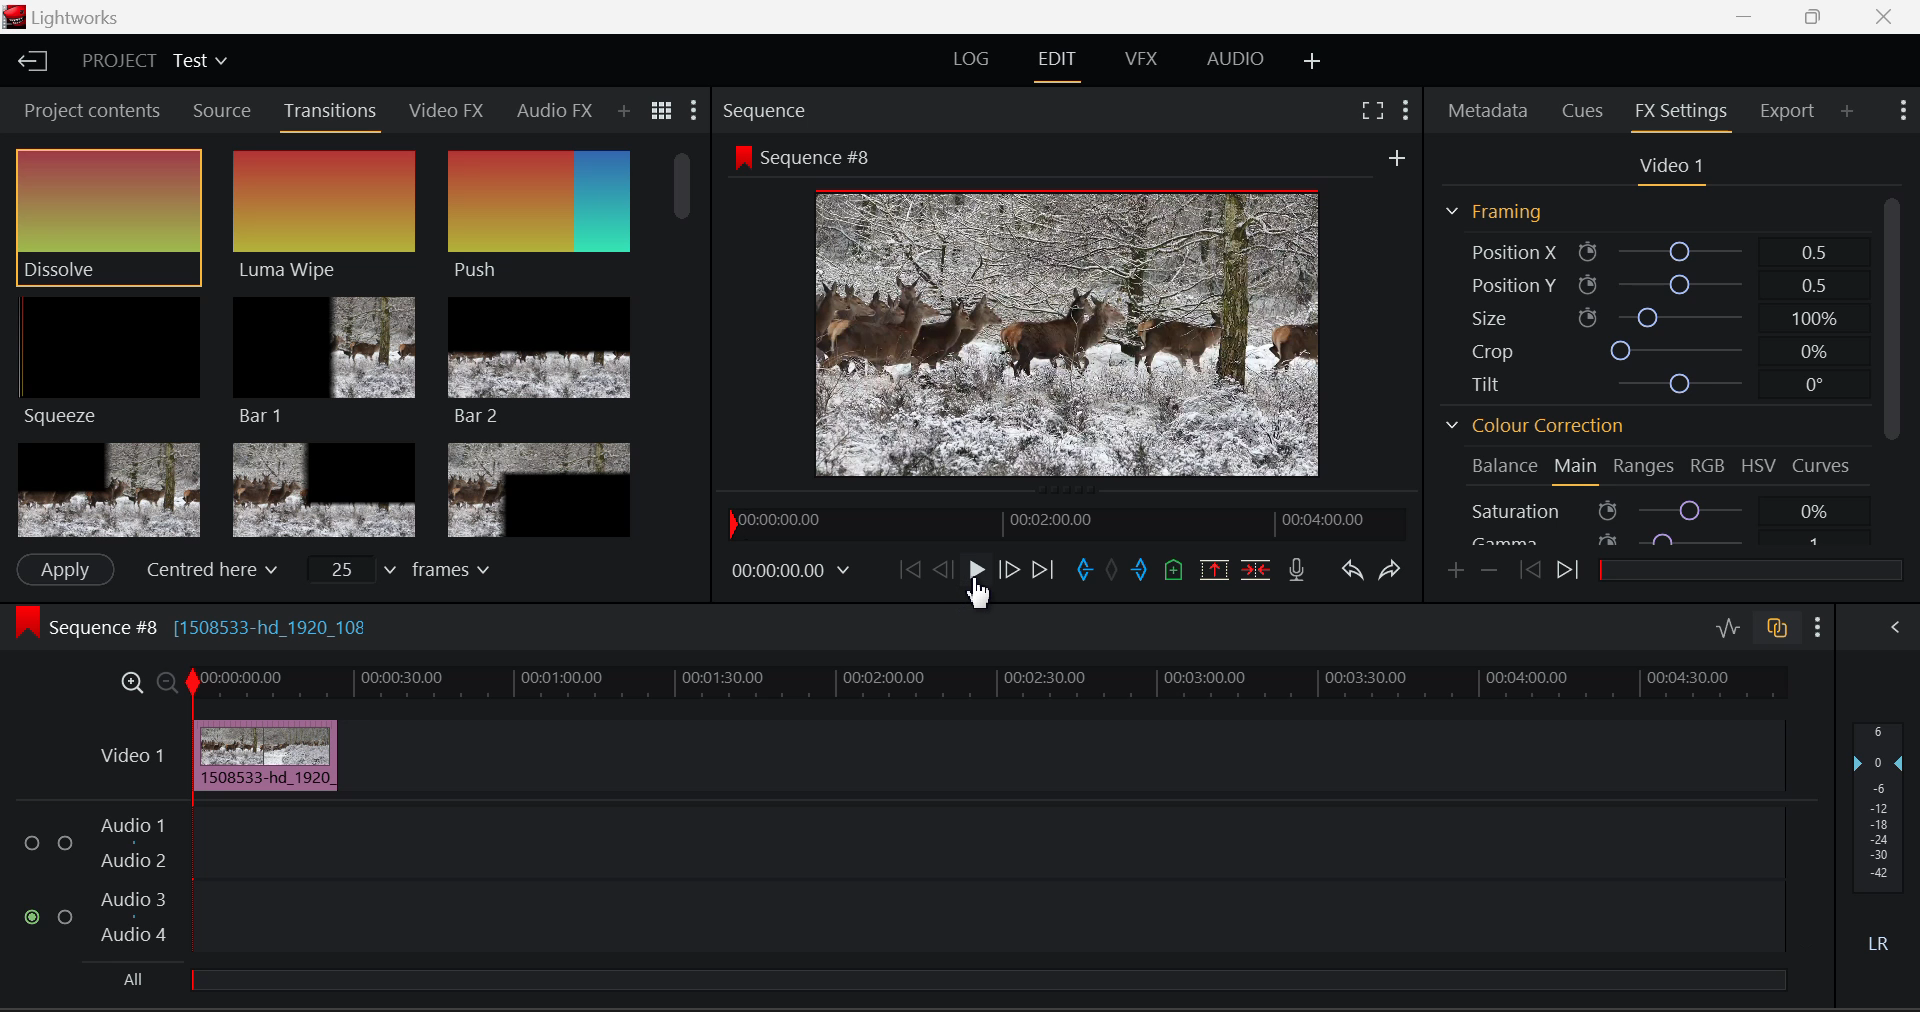 This screenshot has width=1920, height=1012. Describe the element at coordinates (539, 361) in the screenshot. I see `Bar 2` at that location.